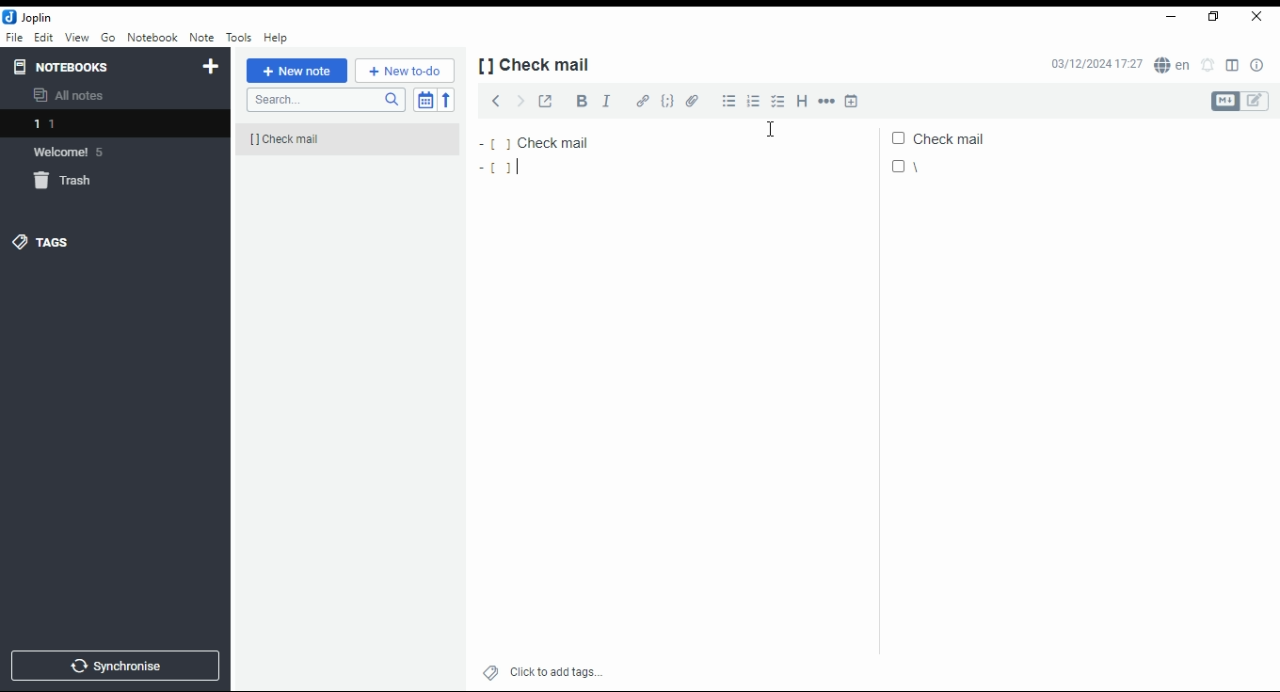 The image size is (1280, 692). What do you see at coordinates (911, 167) in the screenshot?
I see `|` at bounding box center [911, 167].